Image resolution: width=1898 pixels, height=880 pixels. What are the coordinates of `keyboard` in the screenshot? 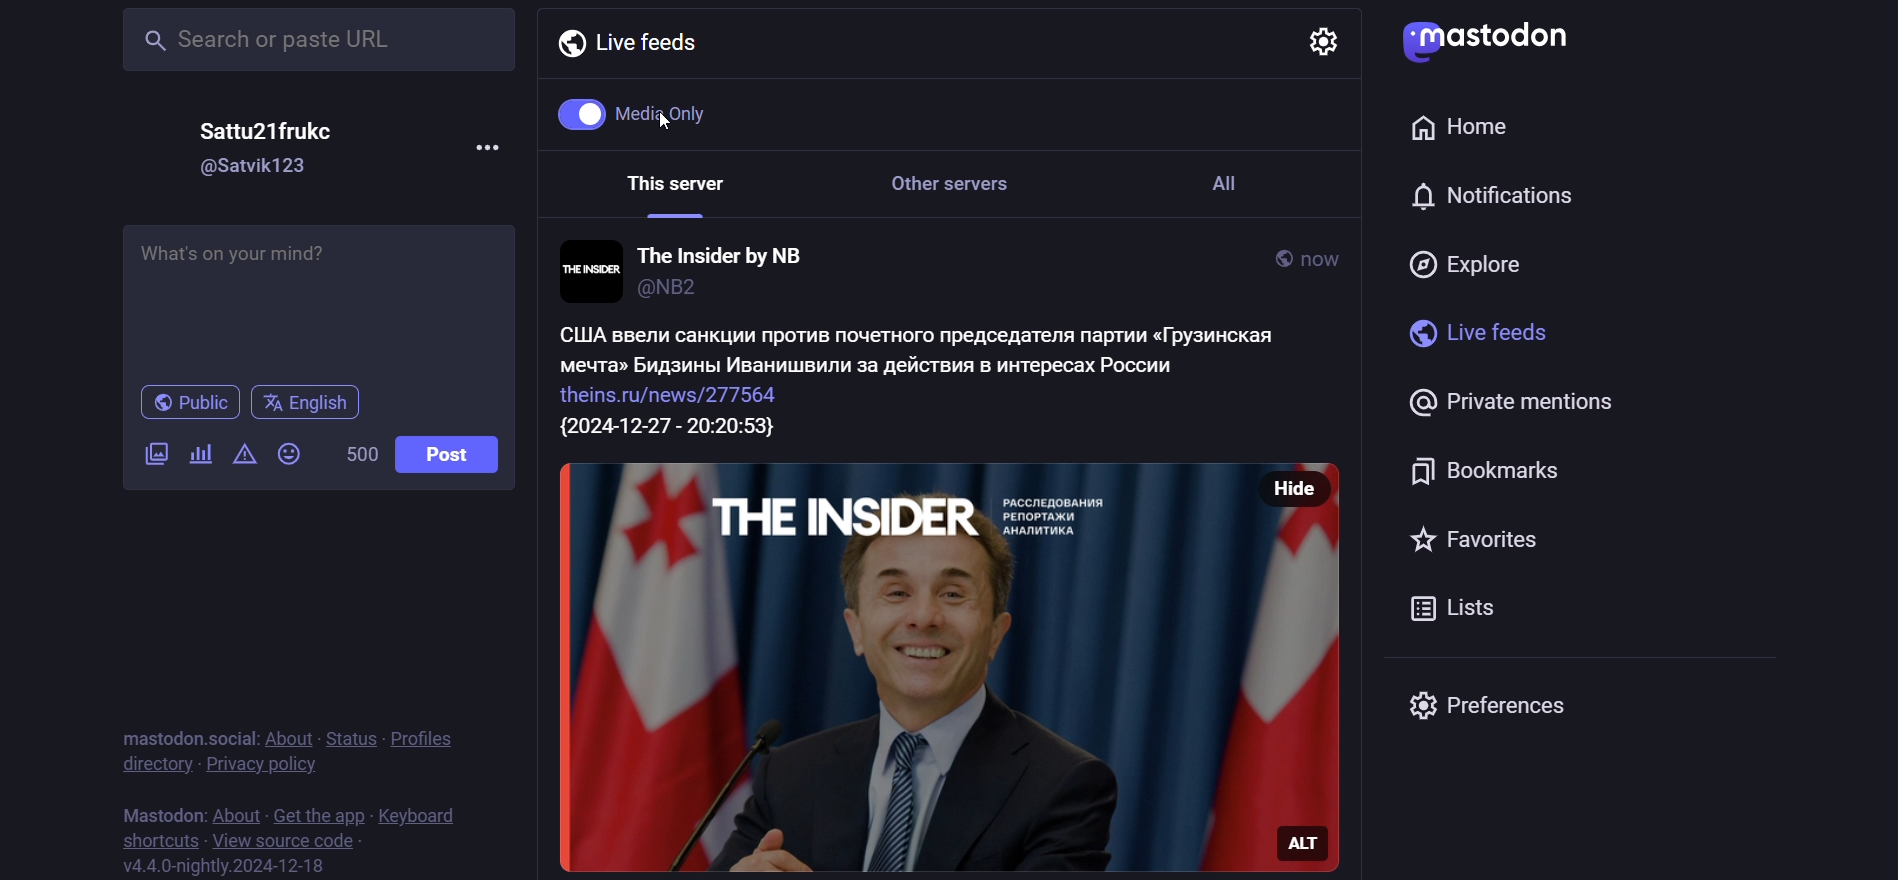 It's located at (419, 813).